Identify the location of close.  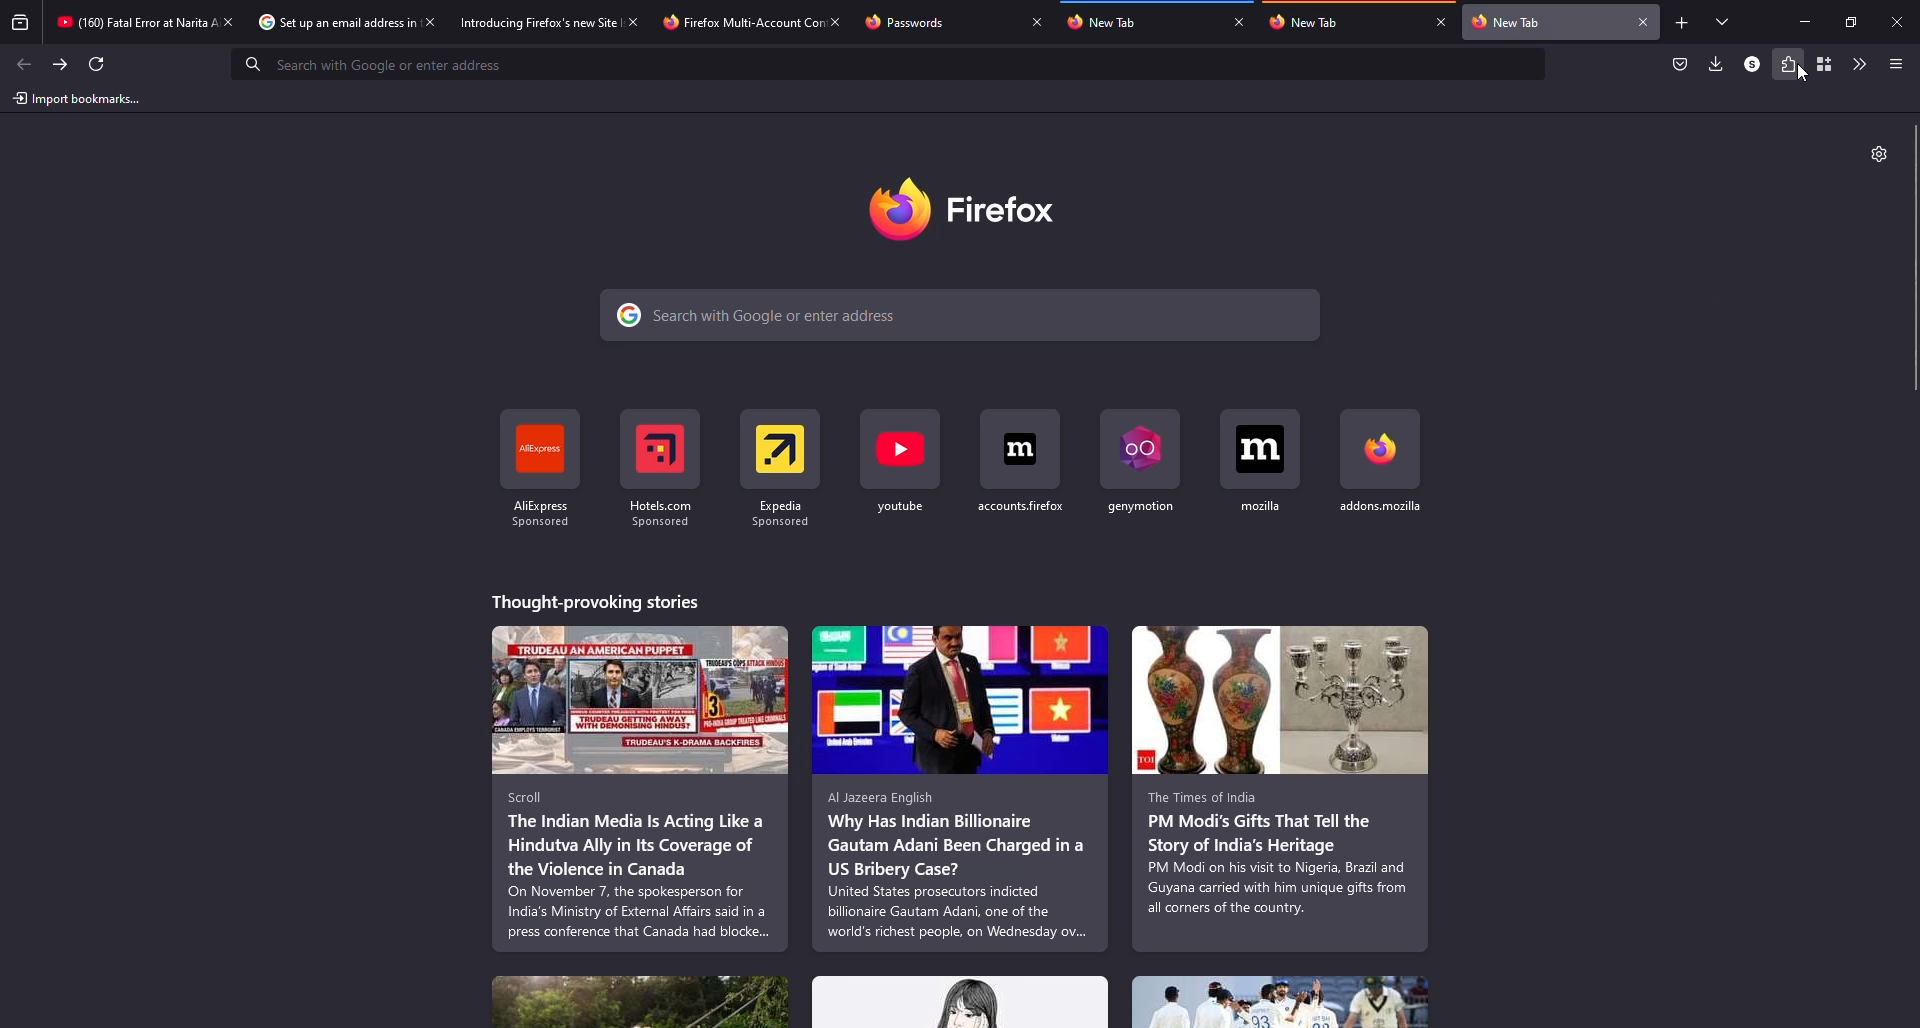
(430, 21).